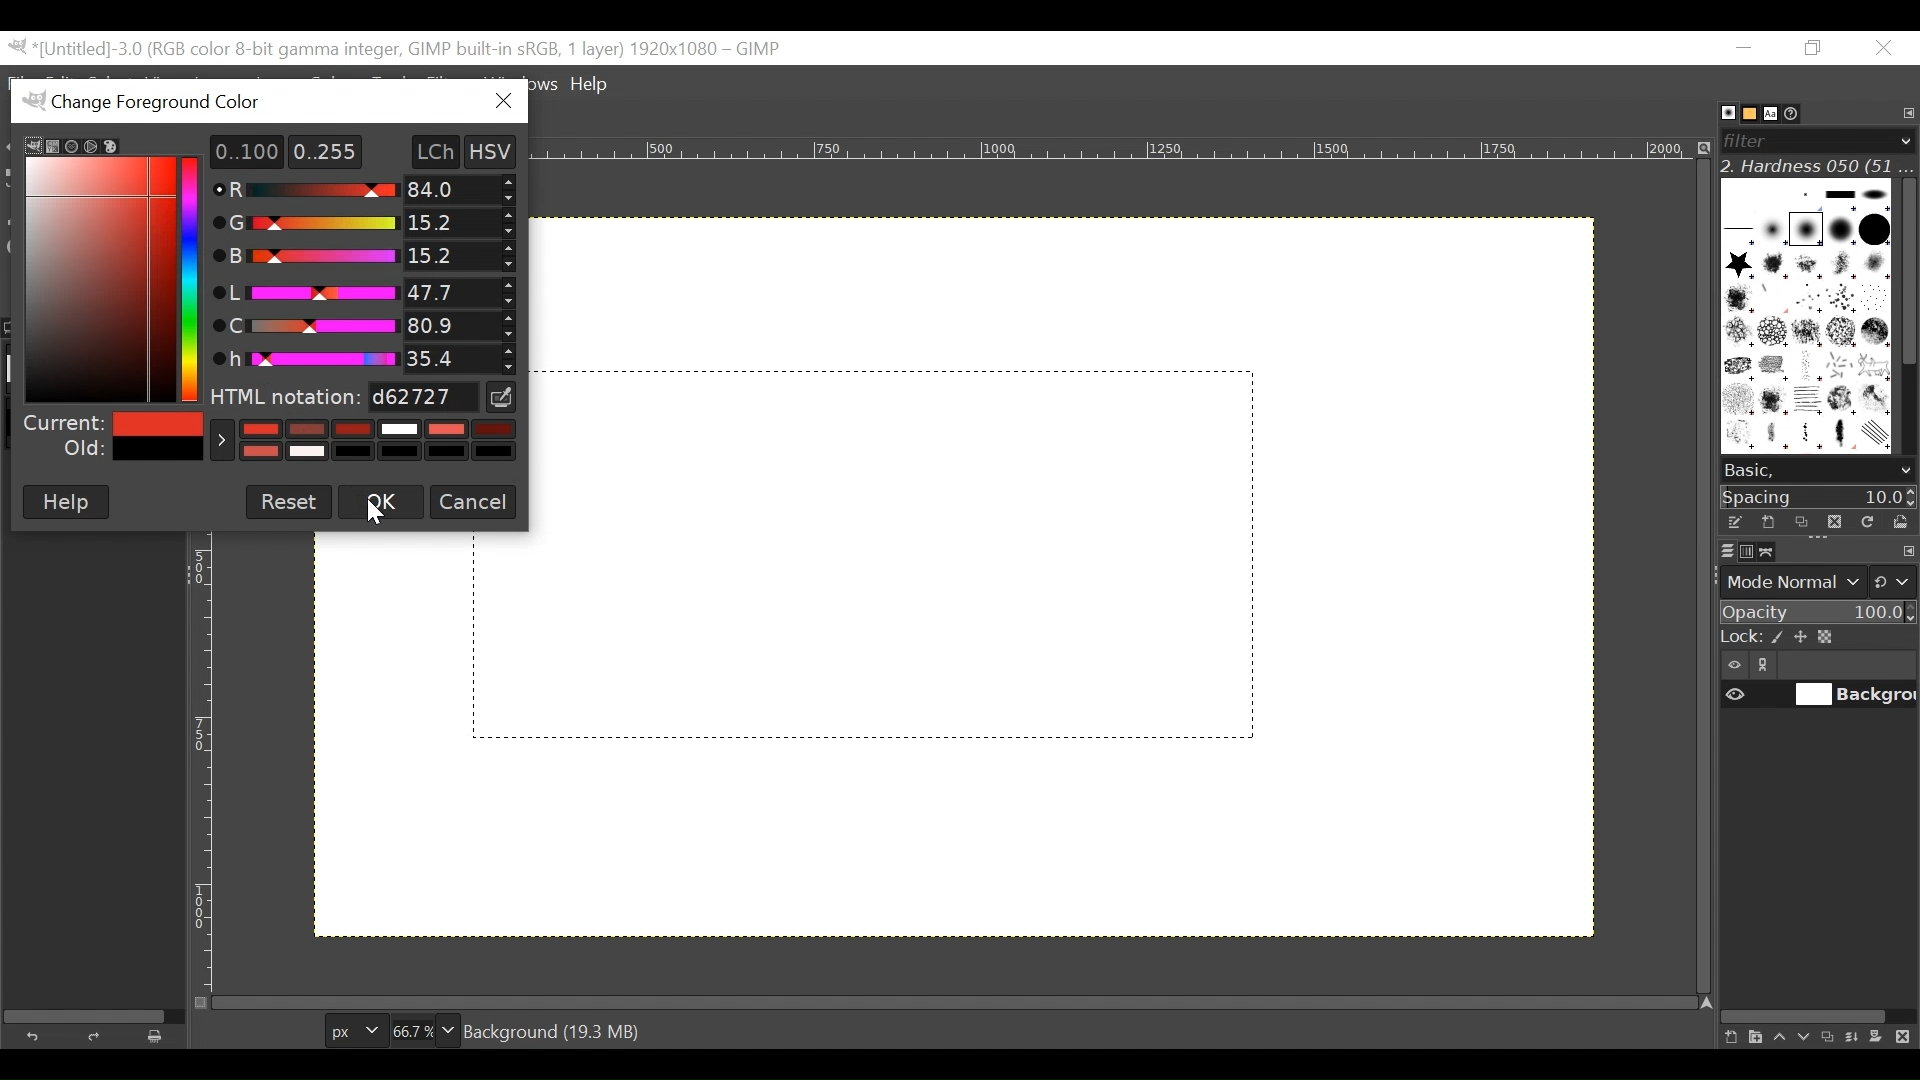 This screenshot has width=1920, height=1080. What do you see at coordinates (238, 100) in the screenshot?
I see `Gimp Foreground Color` at bounding box center [238, 100].